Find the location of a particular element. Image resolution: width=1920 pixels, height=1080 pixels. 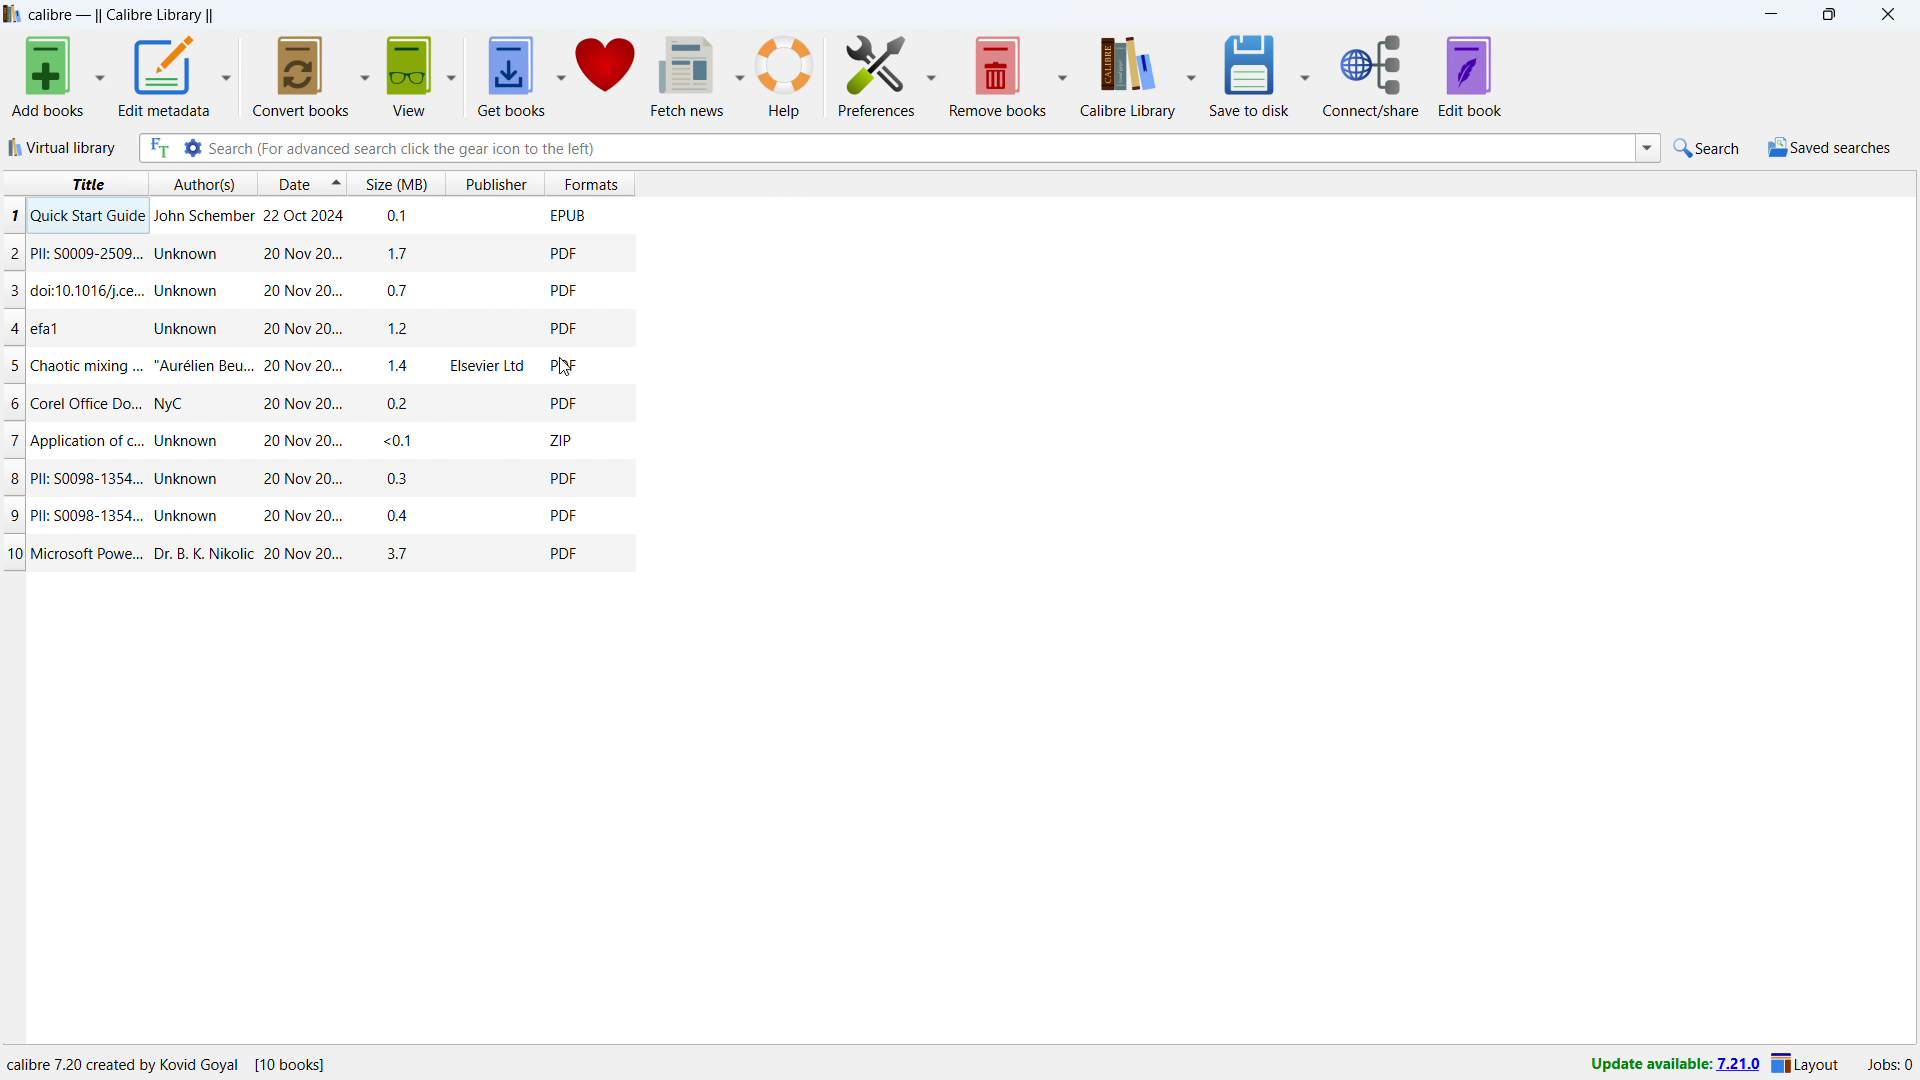

close is located at coordinates (1887, 15).